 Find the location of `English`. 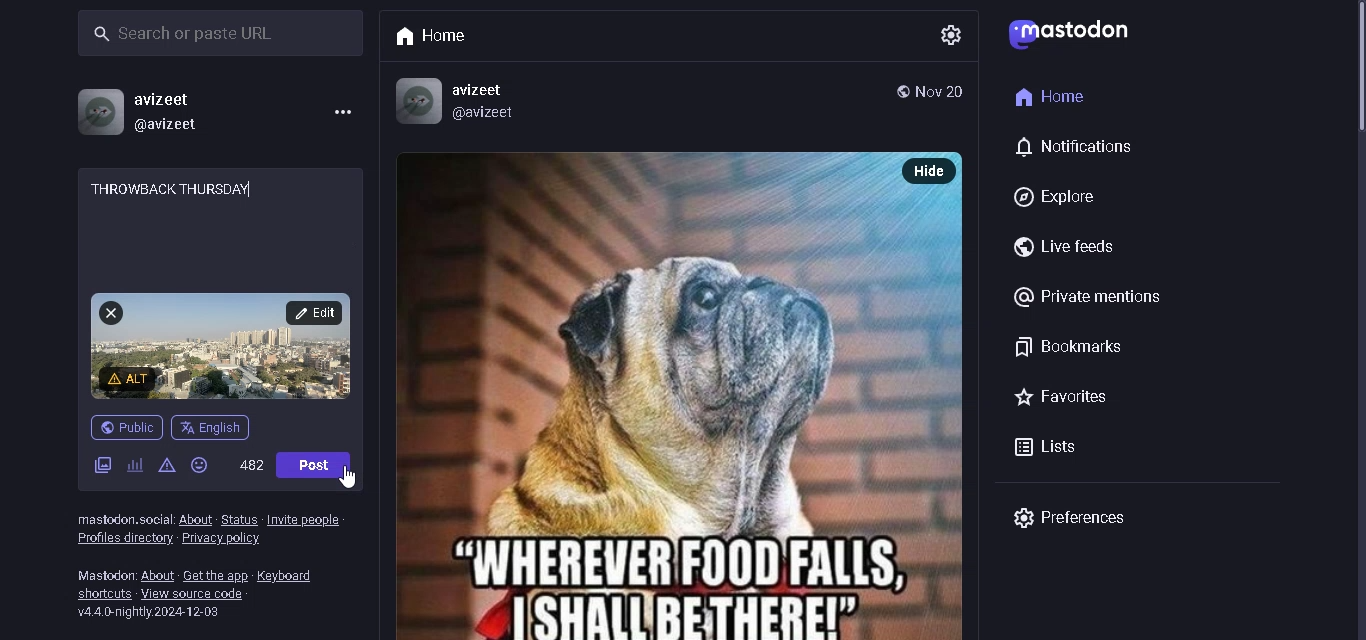

English is located at coordinates (213, 426).